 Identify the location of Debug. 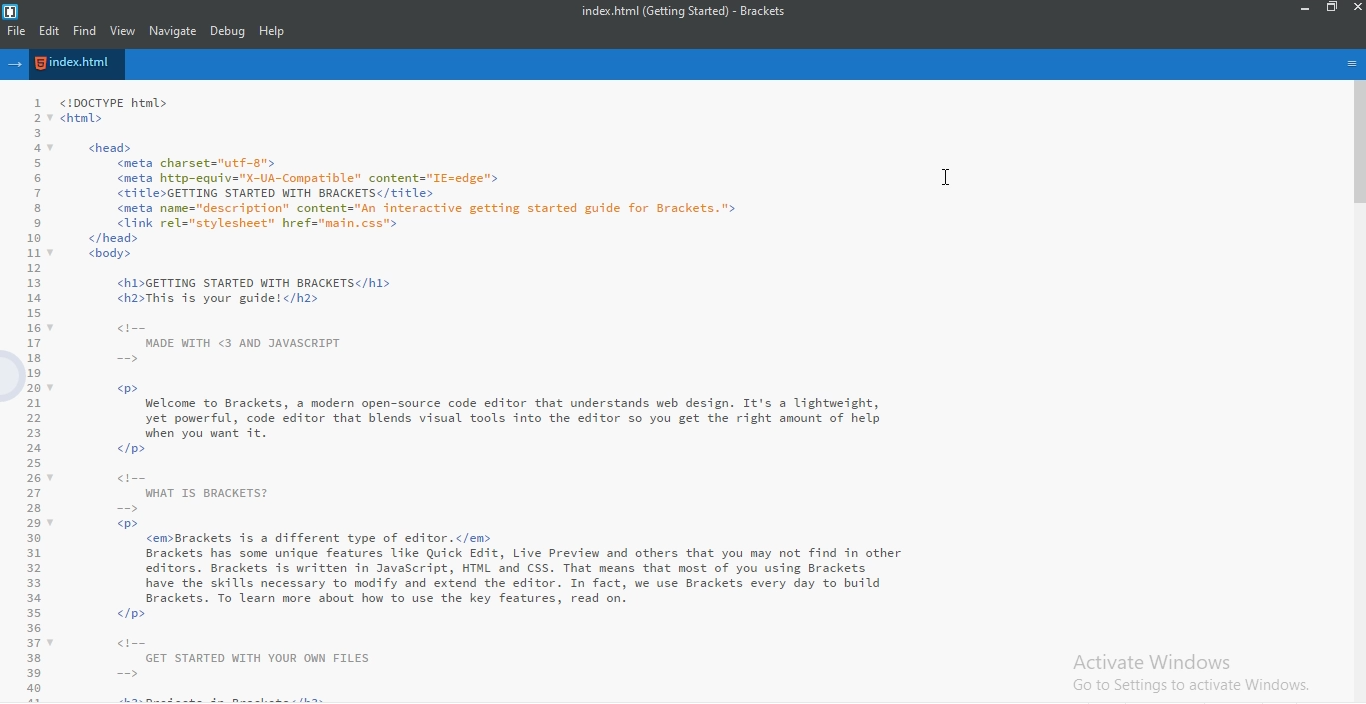
(229, 31).